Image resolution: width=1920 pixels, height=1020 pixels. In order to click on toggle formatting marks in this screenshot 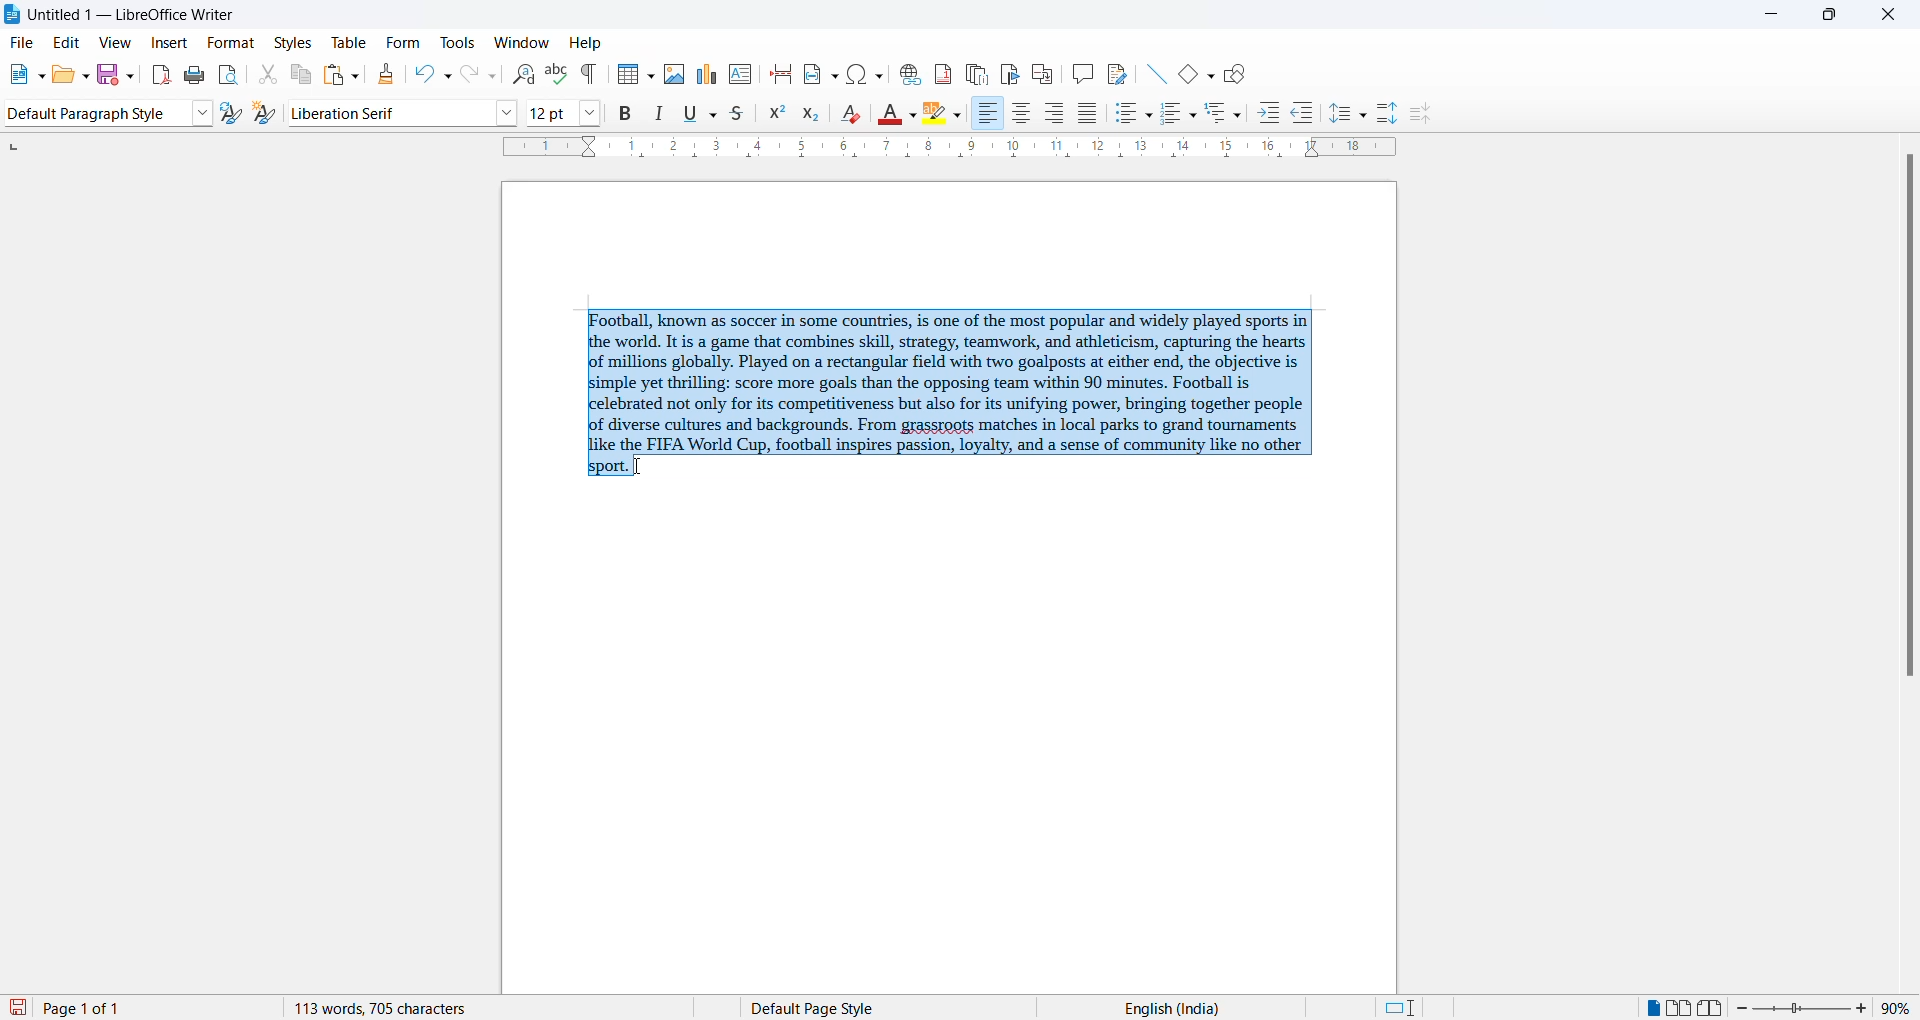, I will do `click(591, 76)`.